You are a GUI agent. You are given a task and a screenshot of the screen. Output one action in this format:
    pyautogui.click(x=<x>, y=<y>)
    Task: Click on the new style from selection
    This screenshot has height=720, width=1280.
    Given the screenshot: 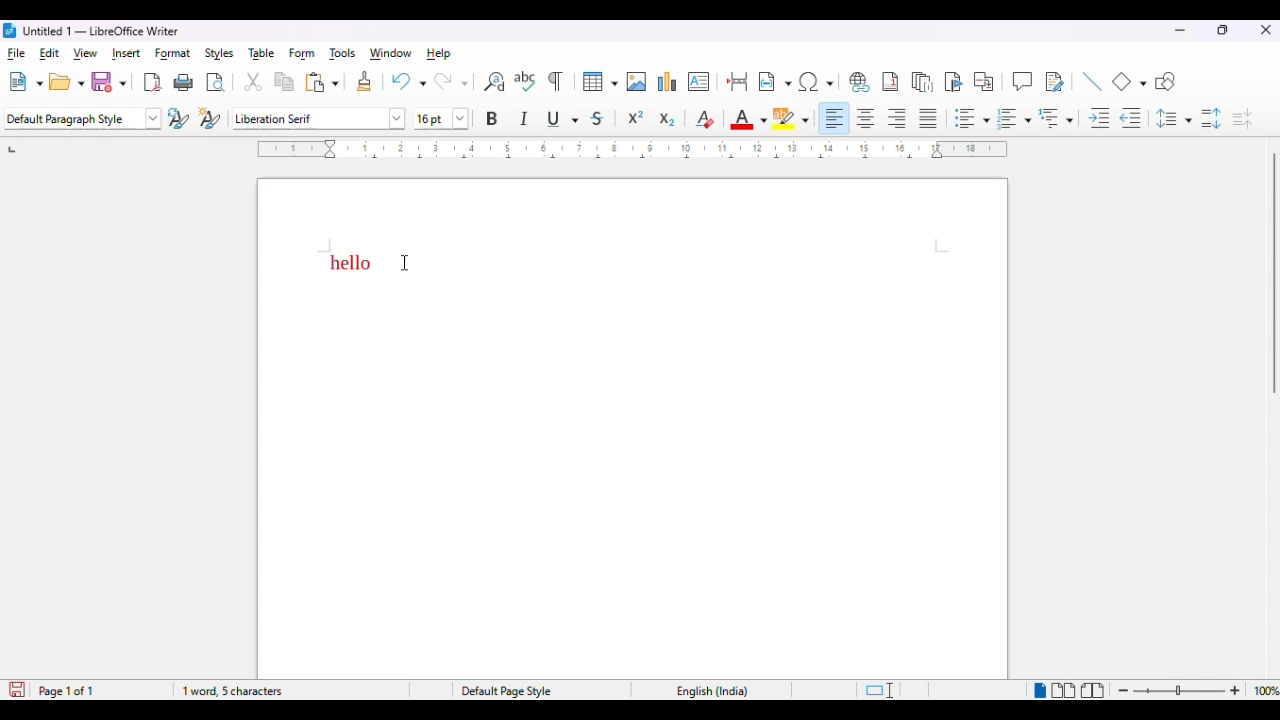 What is the action you would take?
    pyautogui.click(x=210, y=118)
    